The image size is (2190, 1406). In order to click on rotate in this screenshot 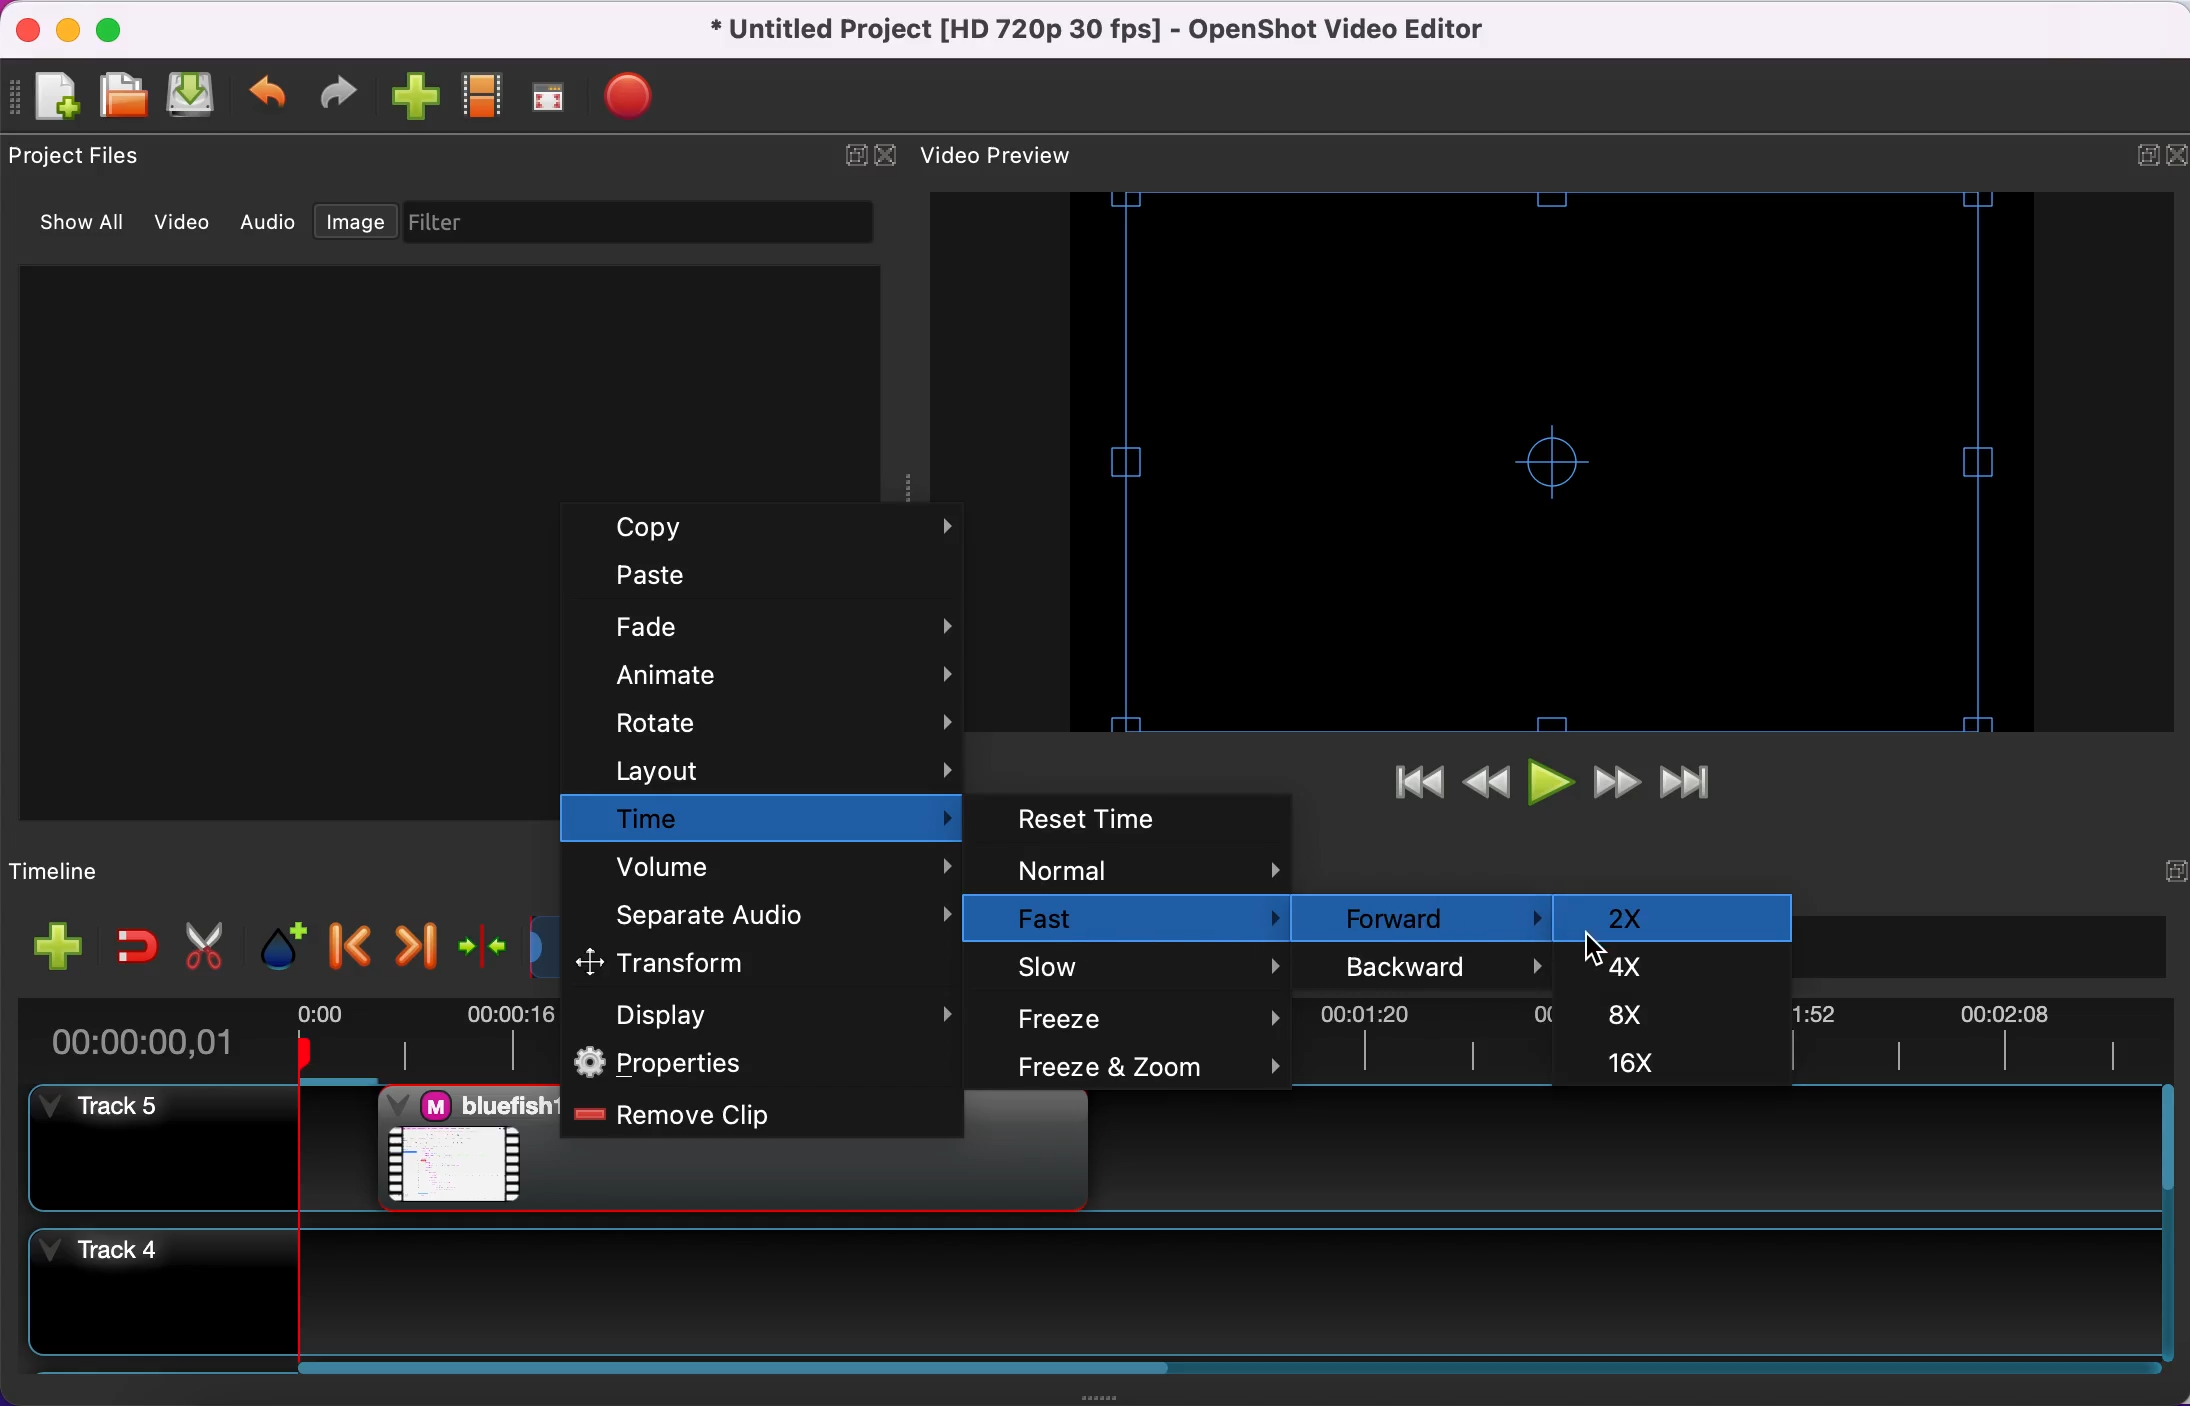, I will do `click(775, 727)`.